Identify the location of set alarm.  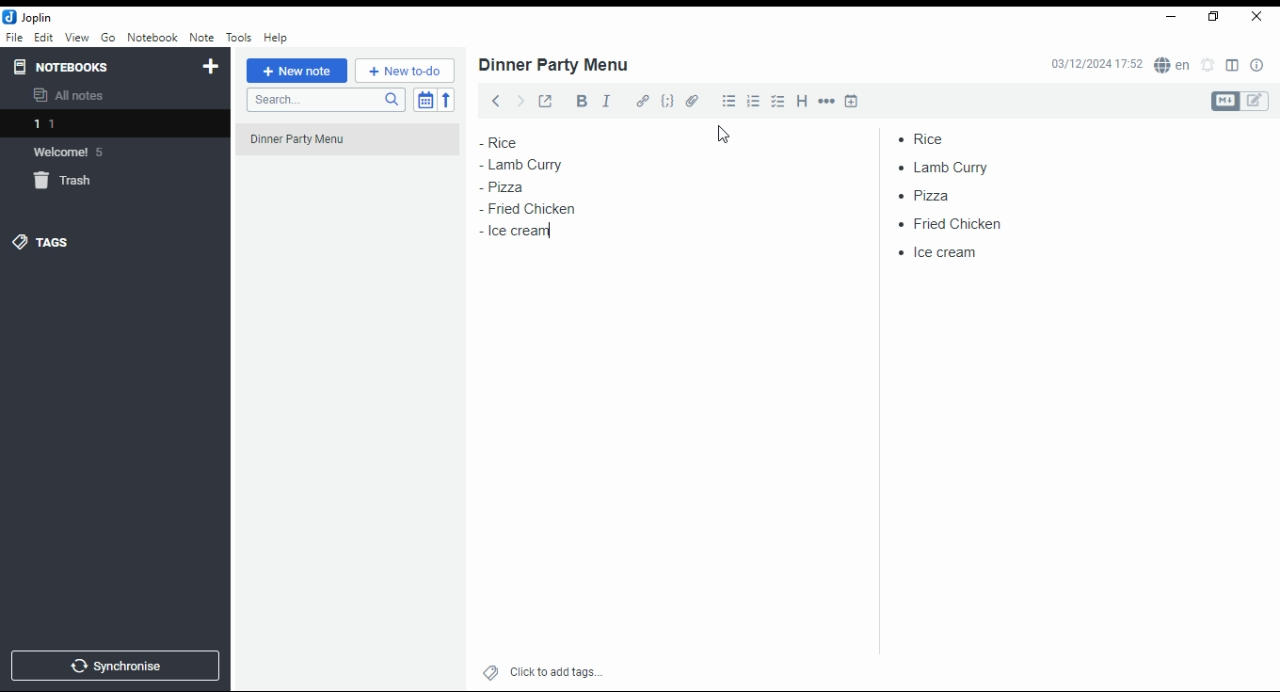
(1208, 65).